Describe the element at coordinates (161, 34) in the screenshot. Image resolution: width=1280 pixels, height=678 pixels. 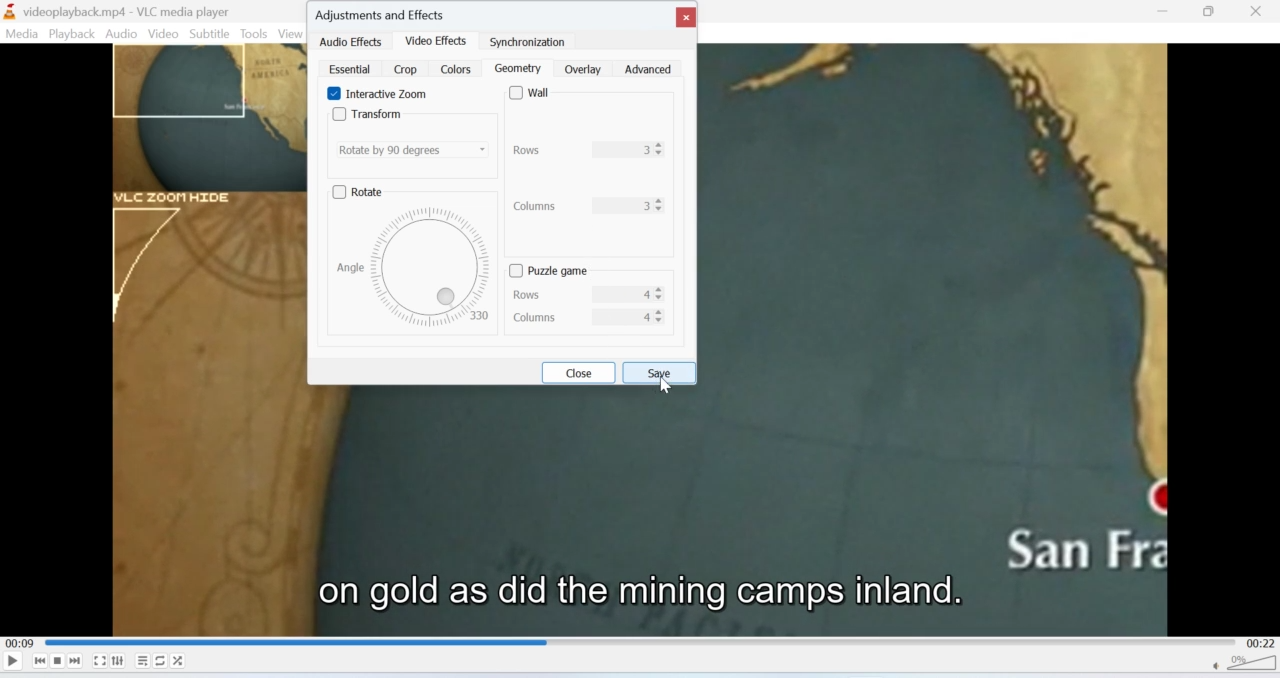
I see `Video` at that location.